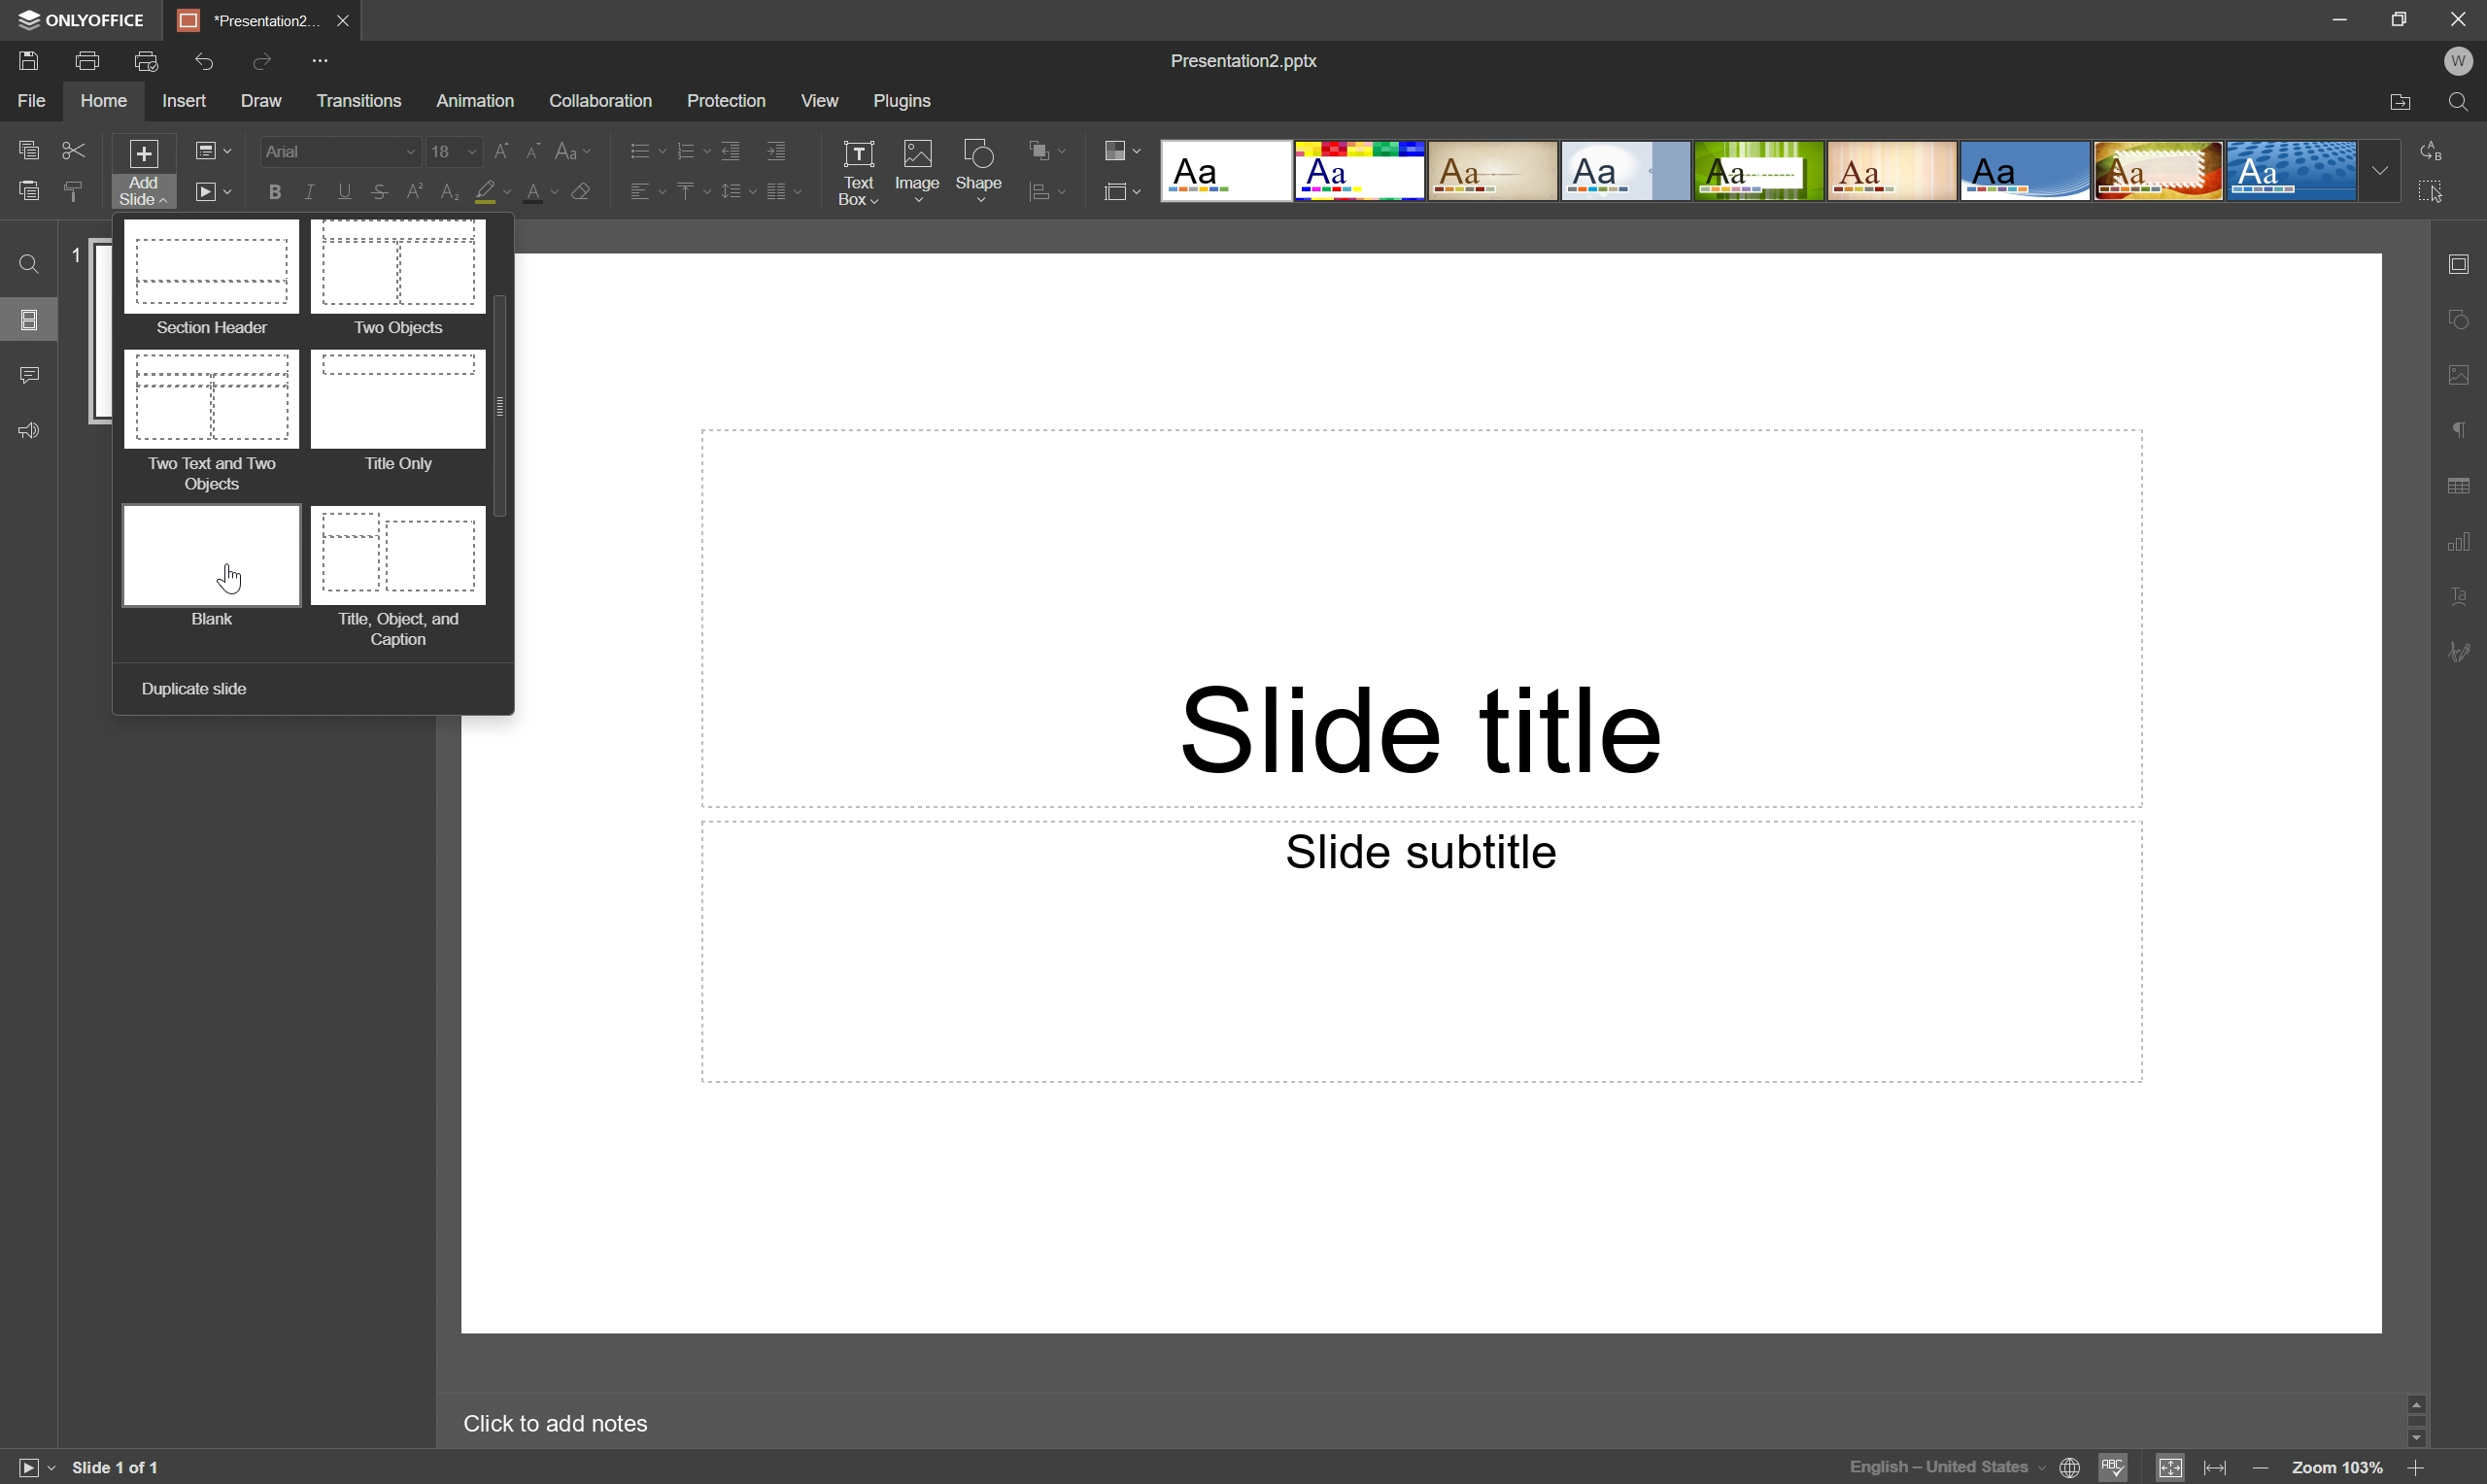 This screenshot has width=2487, height=1484. What do you see at coordinates (2439, 151) in the screenshot?
I see `Replace` at bounding box center [2439, 151].